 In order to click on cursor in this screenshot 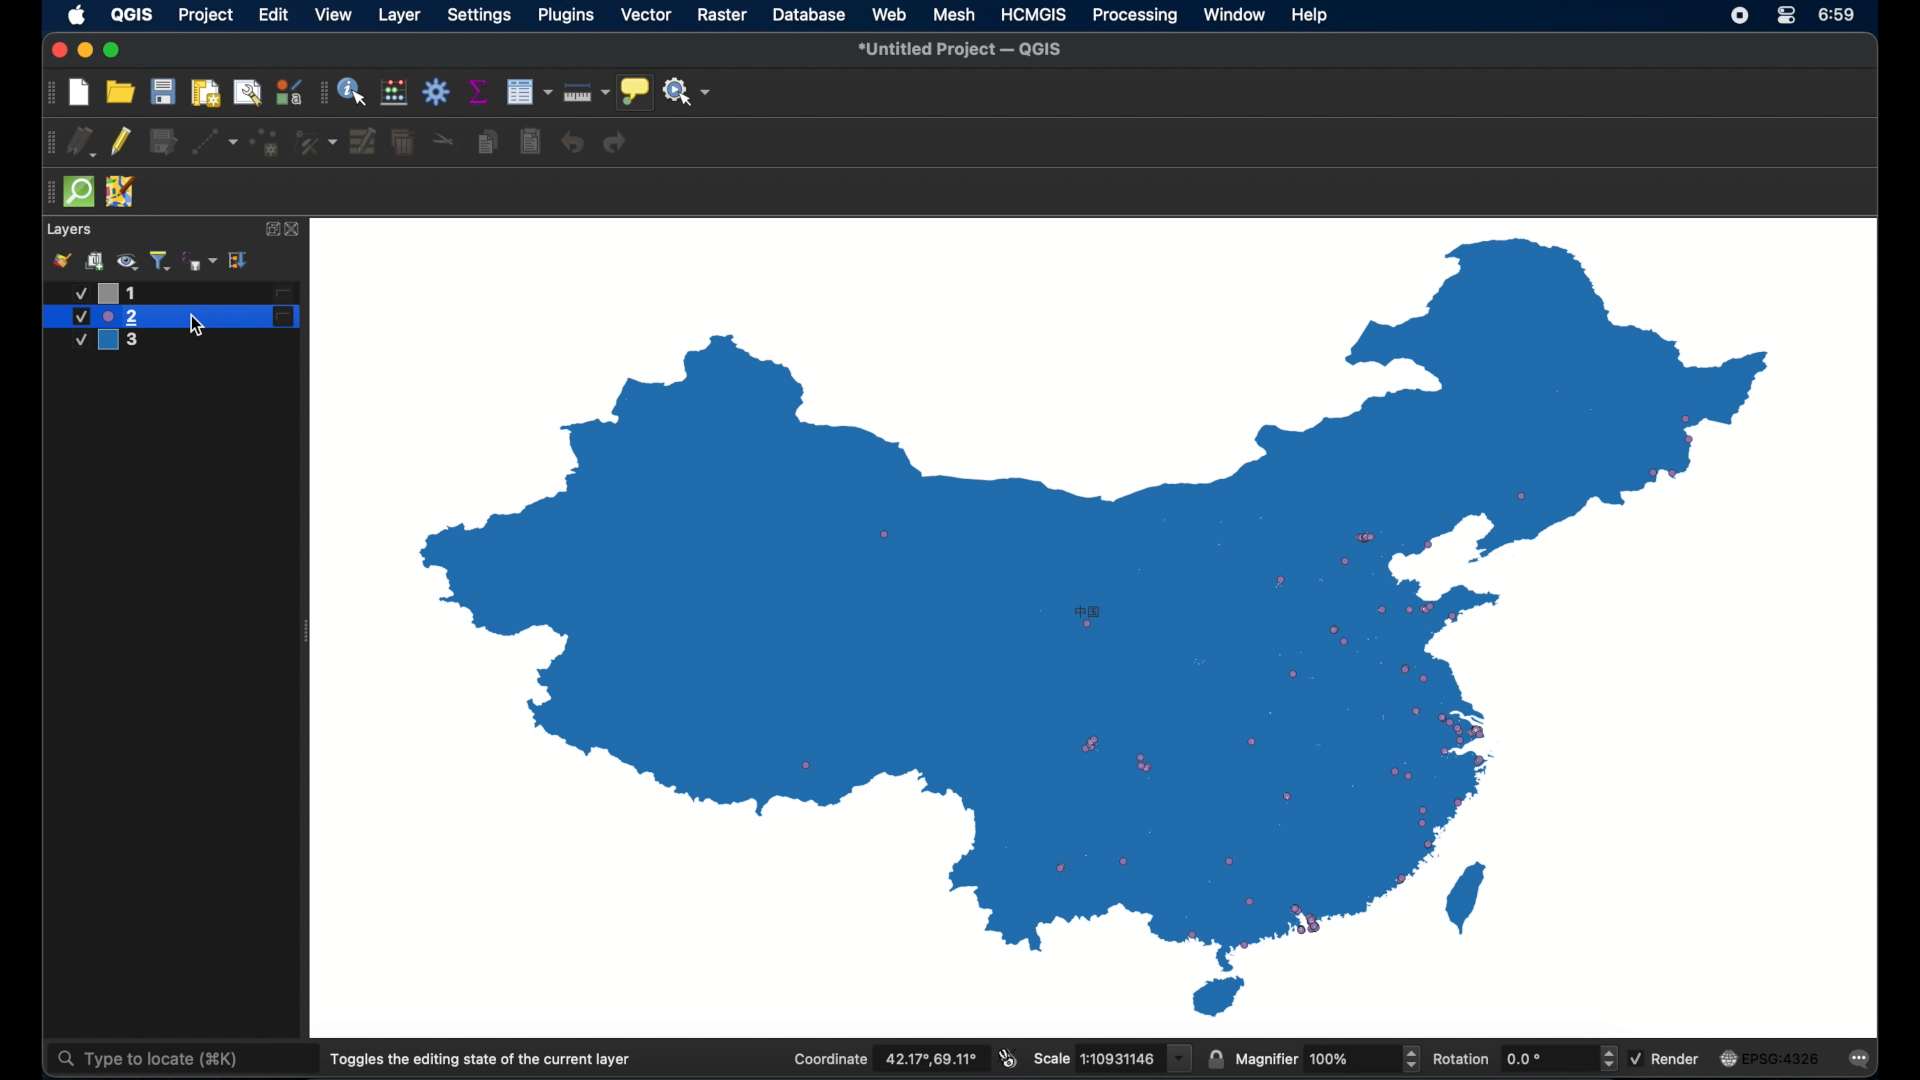, I will do `click(200, 327)`.